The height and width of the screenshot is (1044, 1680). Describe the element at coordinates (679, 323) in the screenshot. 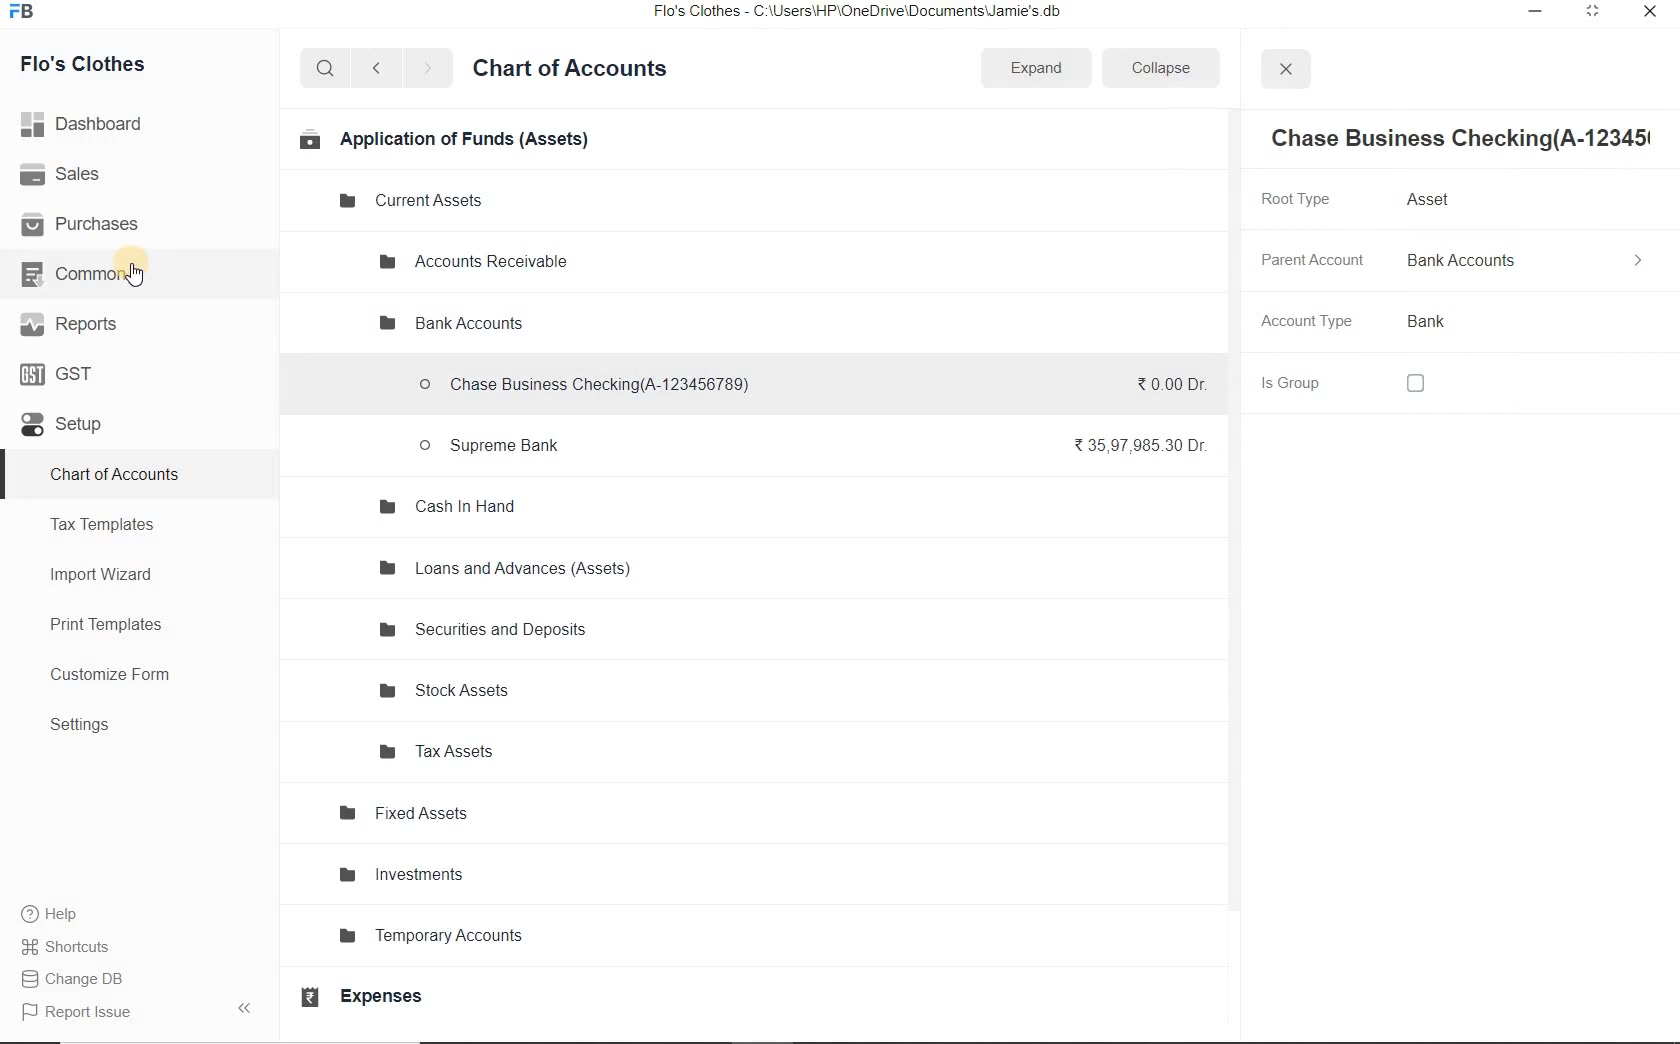

I see `Add Group` at that location.